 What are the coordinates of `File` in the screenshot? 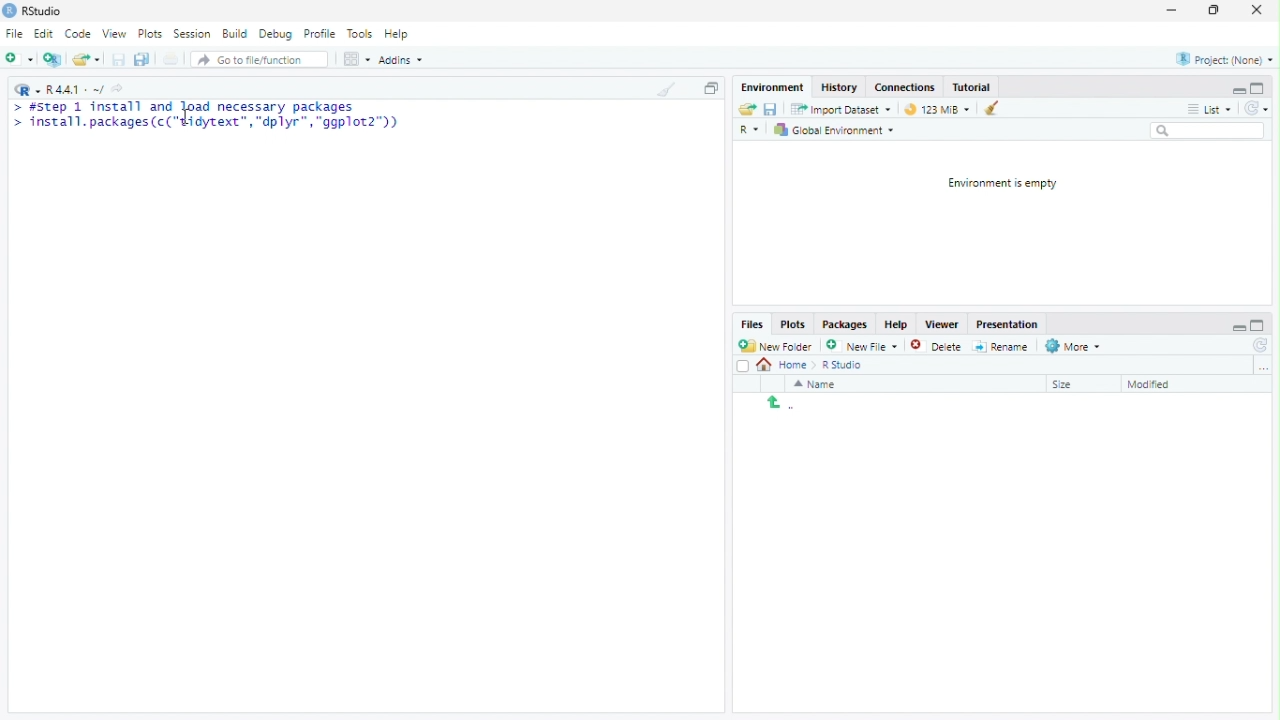 It's located at (14, 33).